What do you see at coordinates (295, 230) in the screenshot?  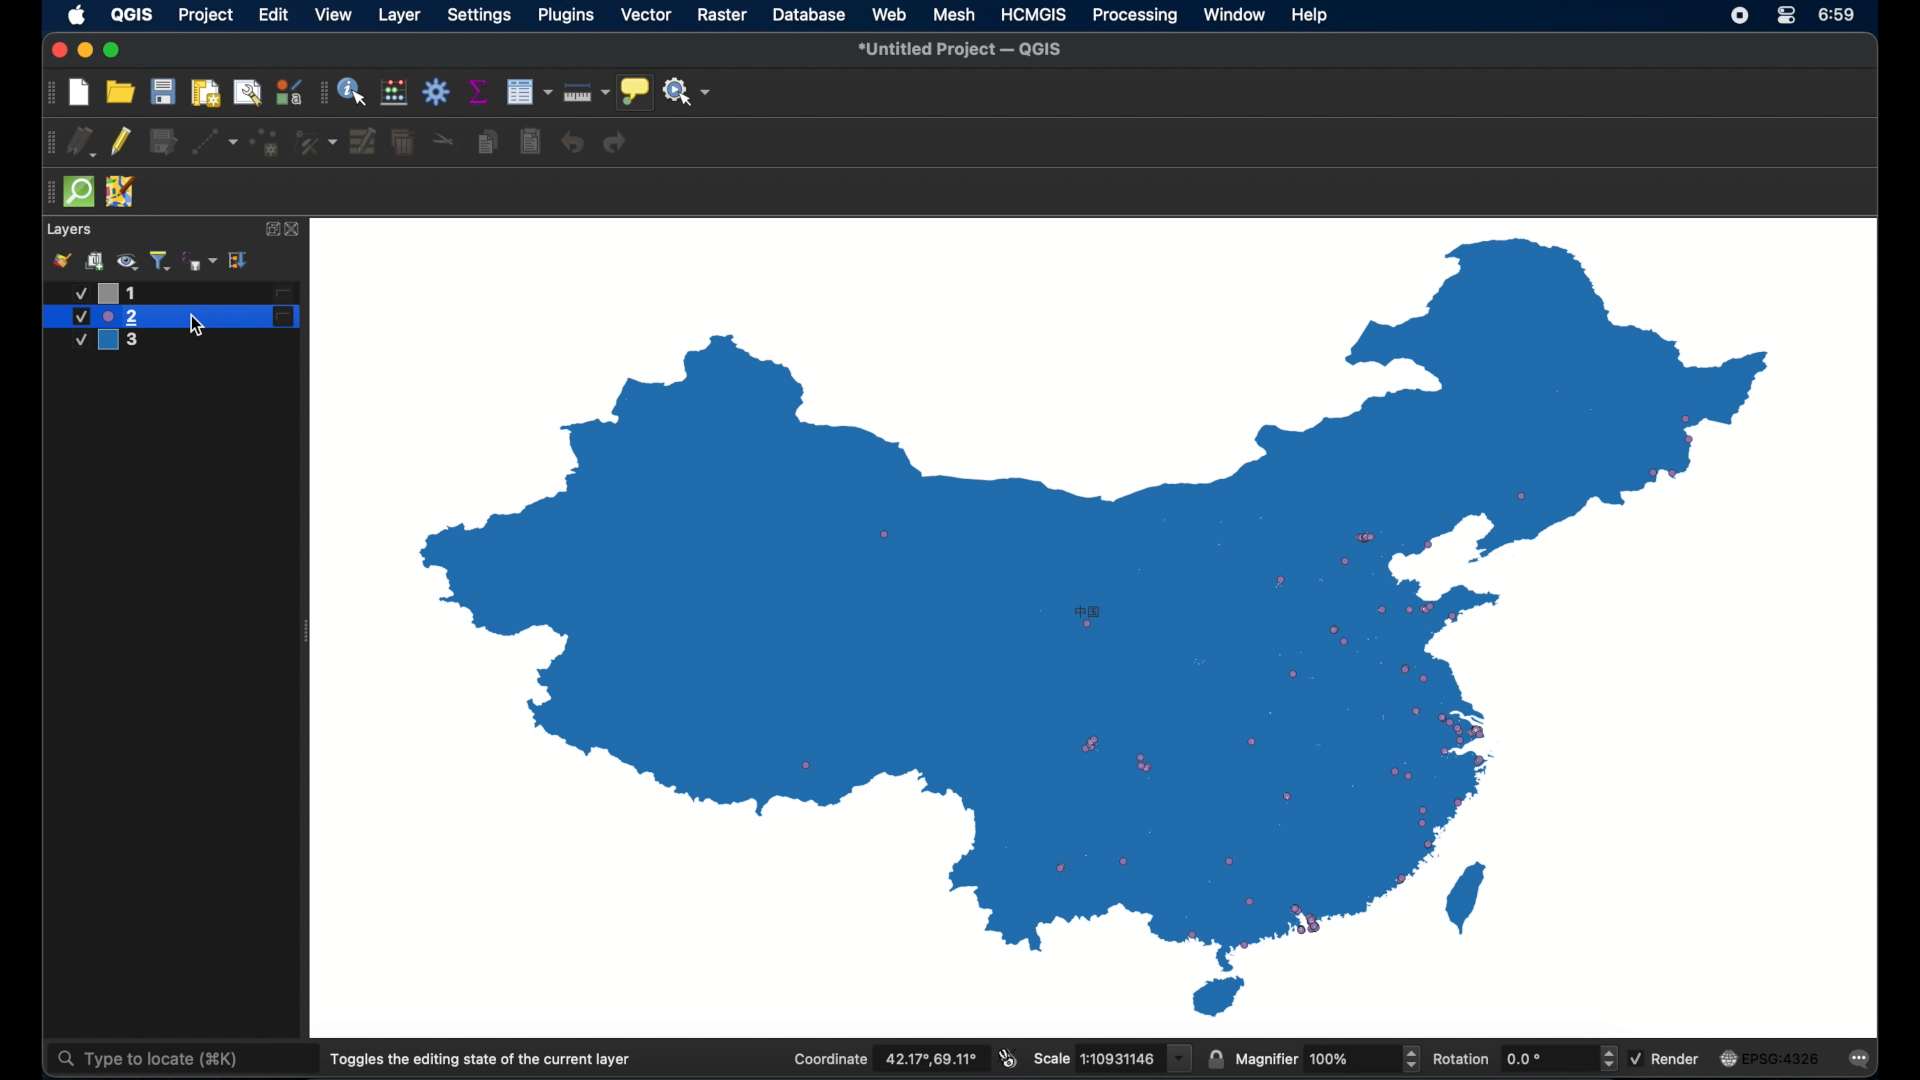 I see `close` at bounding box center [295, 230].